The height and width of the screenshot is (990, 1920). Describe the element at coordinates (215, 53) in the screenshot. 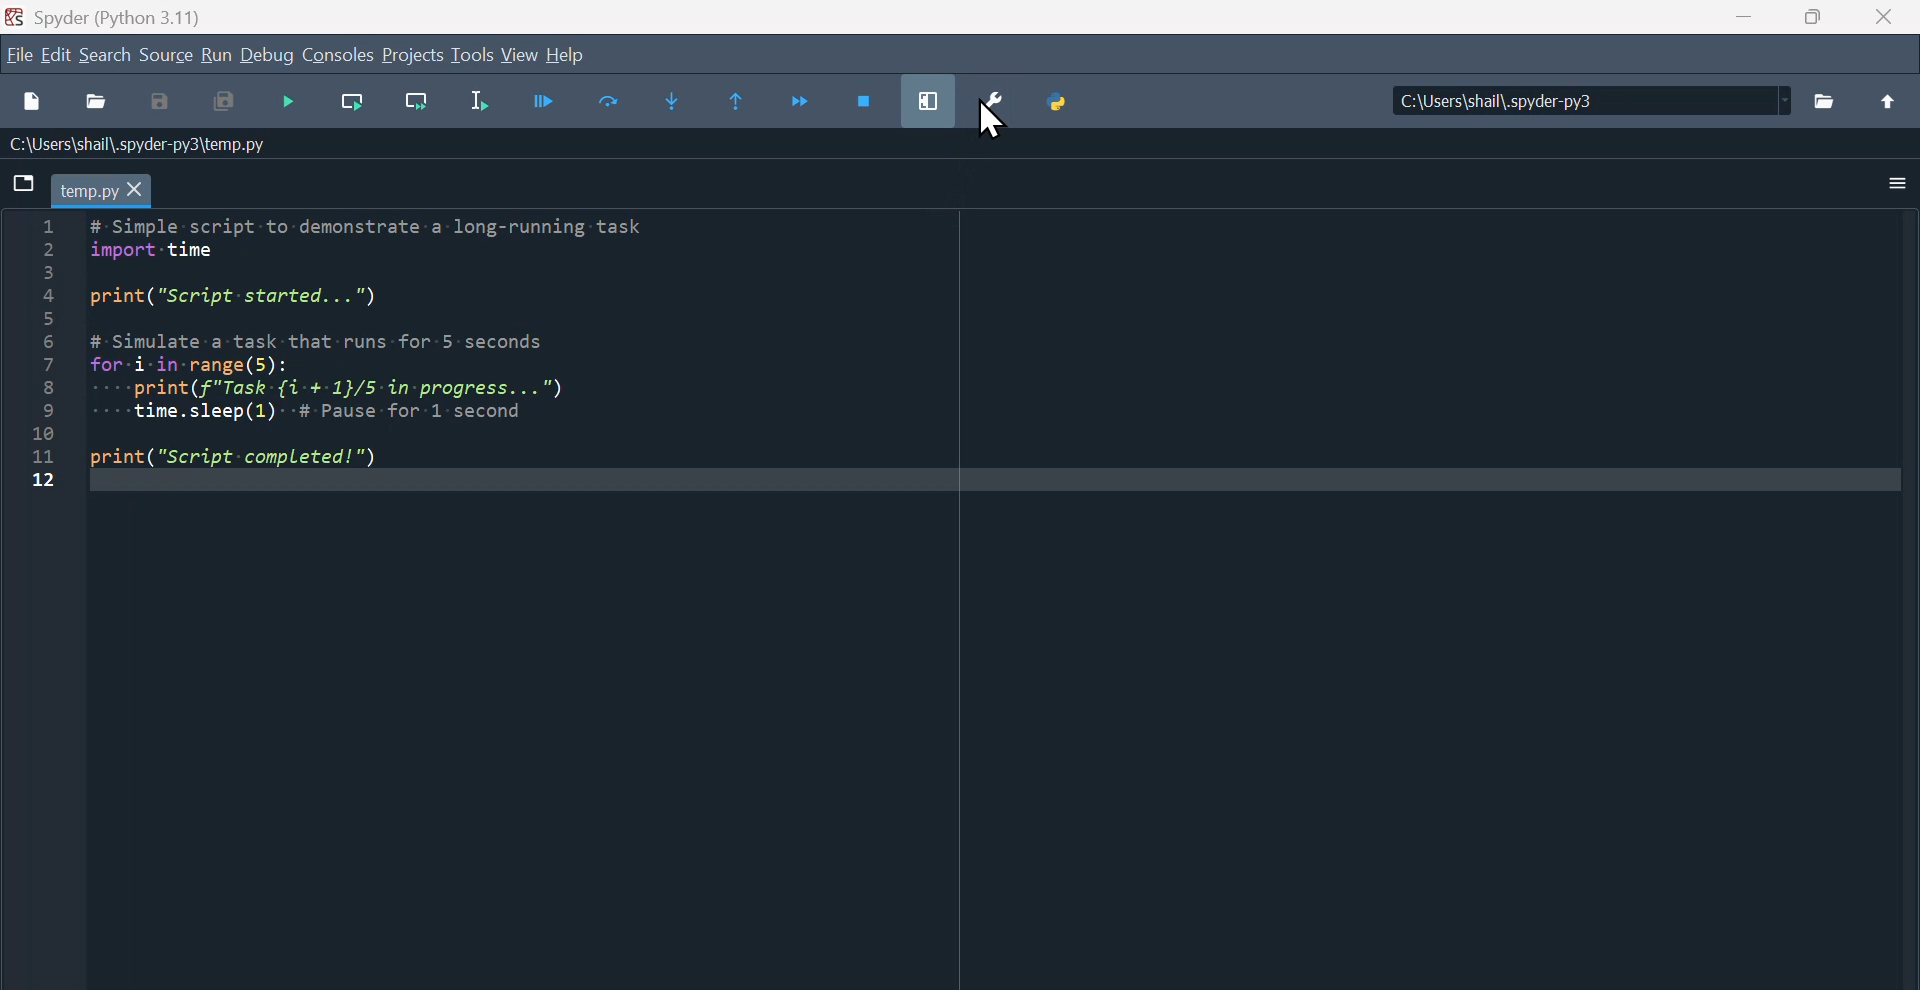

I see `run` at that location.